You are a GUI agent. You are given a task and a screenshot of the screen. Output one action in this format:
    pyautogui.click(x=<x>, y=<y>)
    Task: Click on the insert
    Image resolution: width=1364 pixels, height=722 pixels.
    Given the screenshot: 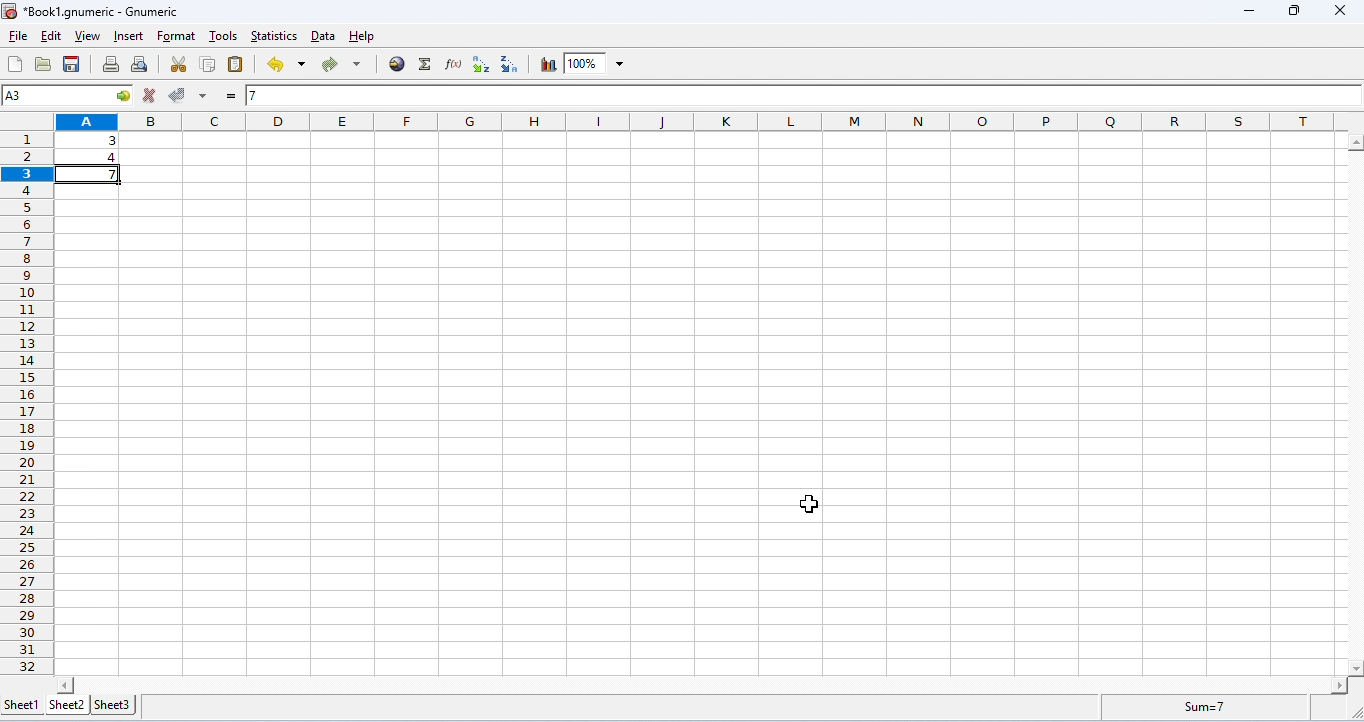 What is the action you would take?
    pyautogui.click(x=129, y=36)
    